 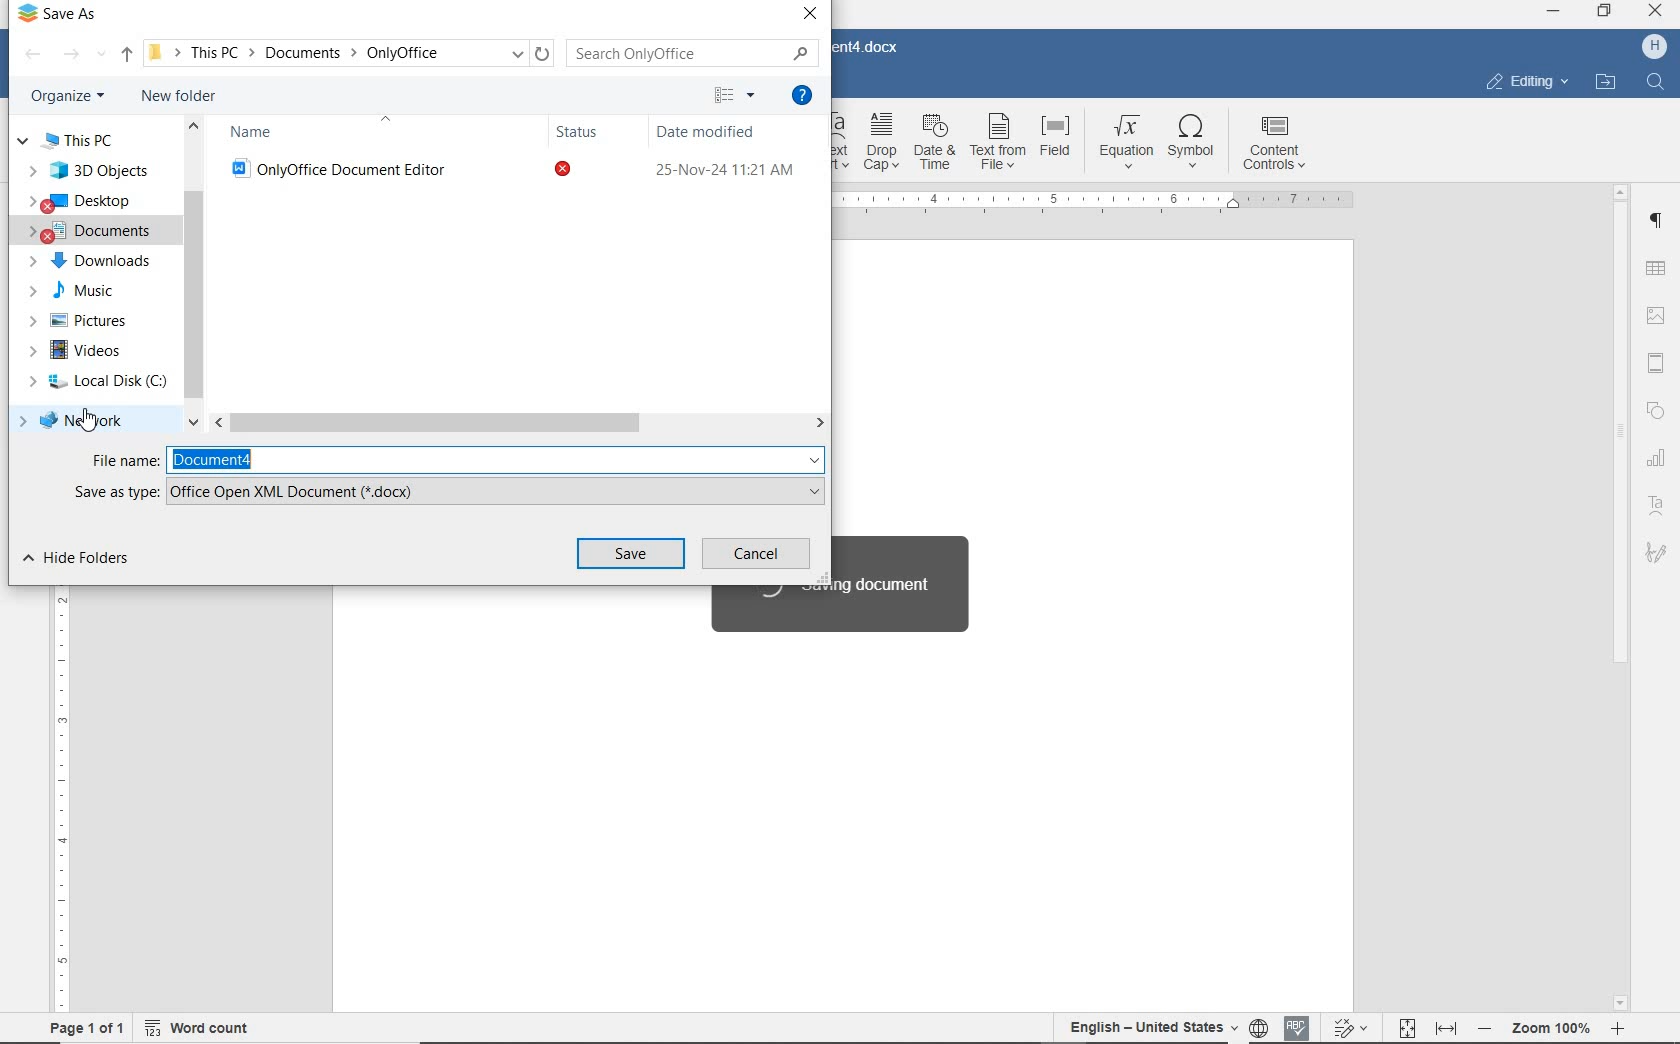 I want to click on open file location, so click(x=1607, y=84).